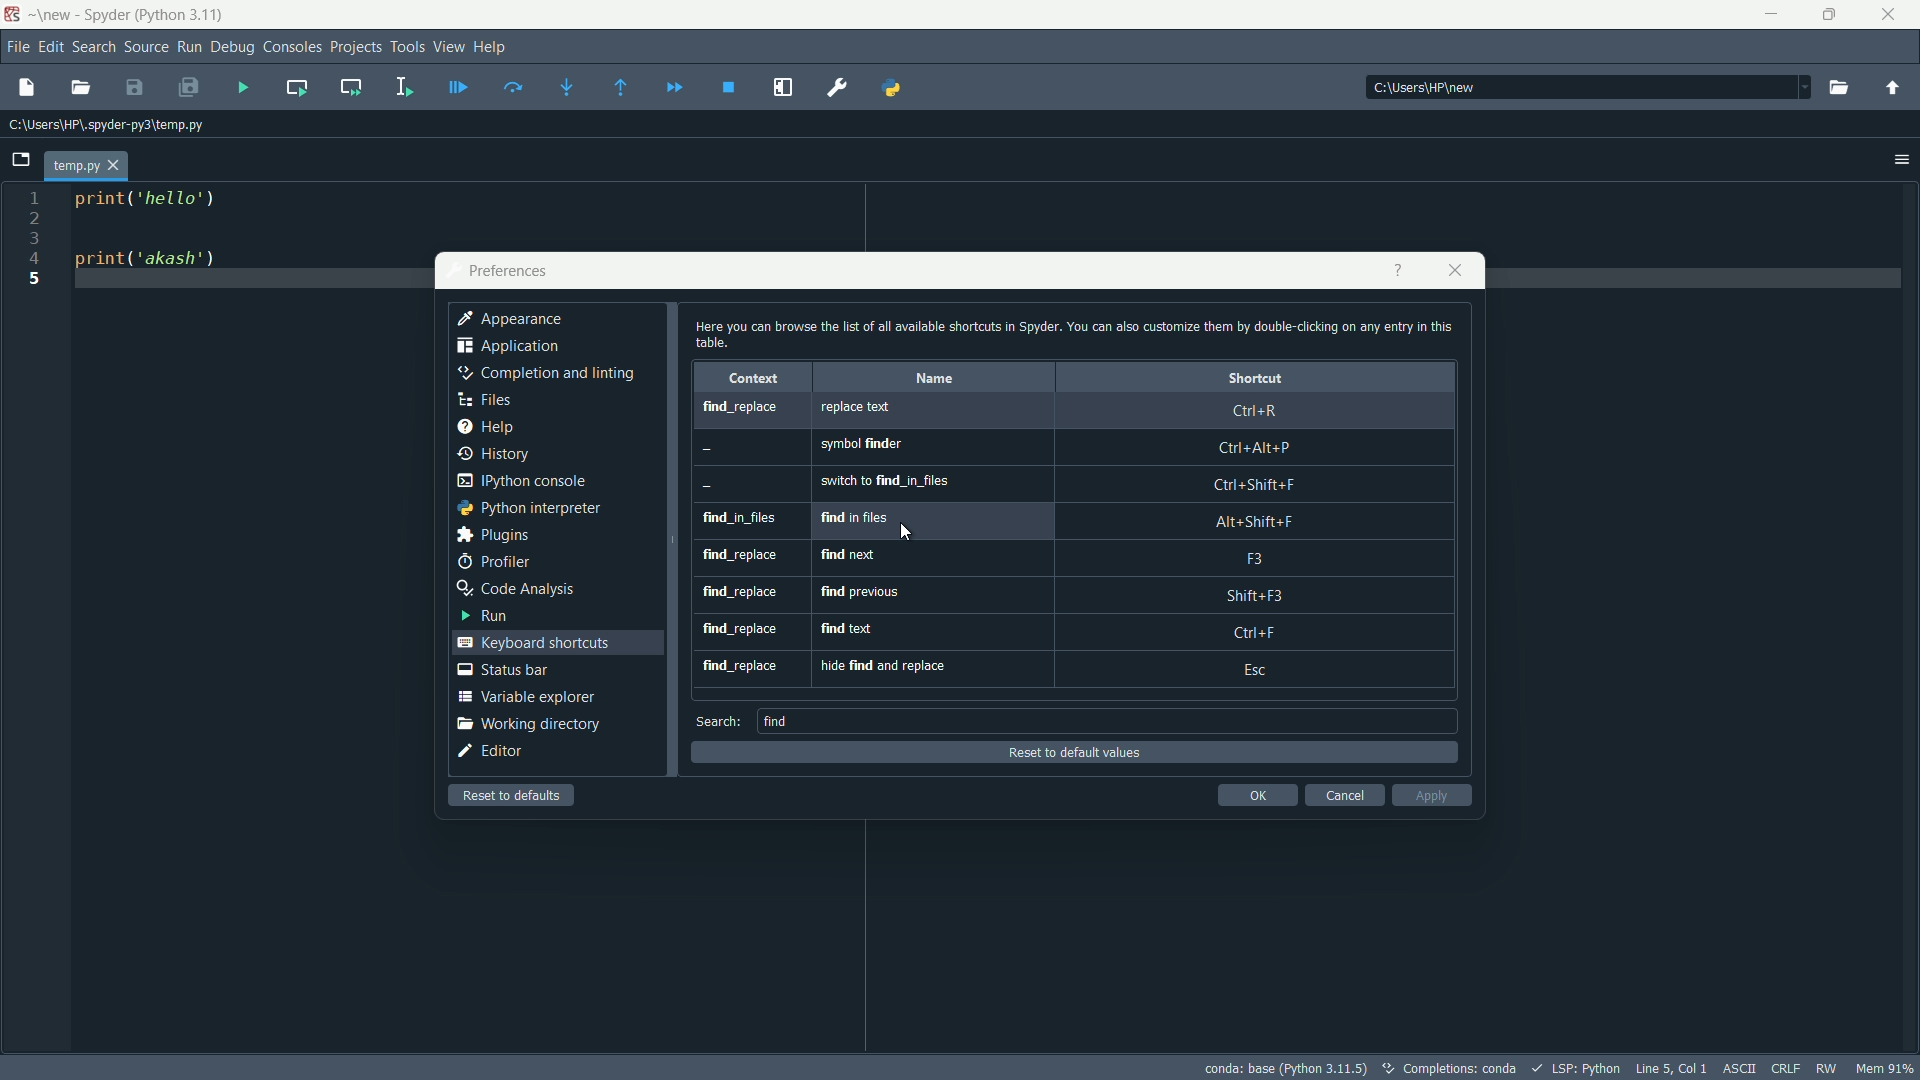 The image size is (1920, 1080). Describe the element at coordinates (82, 88) in the screenshot. I see `open file` at that location.